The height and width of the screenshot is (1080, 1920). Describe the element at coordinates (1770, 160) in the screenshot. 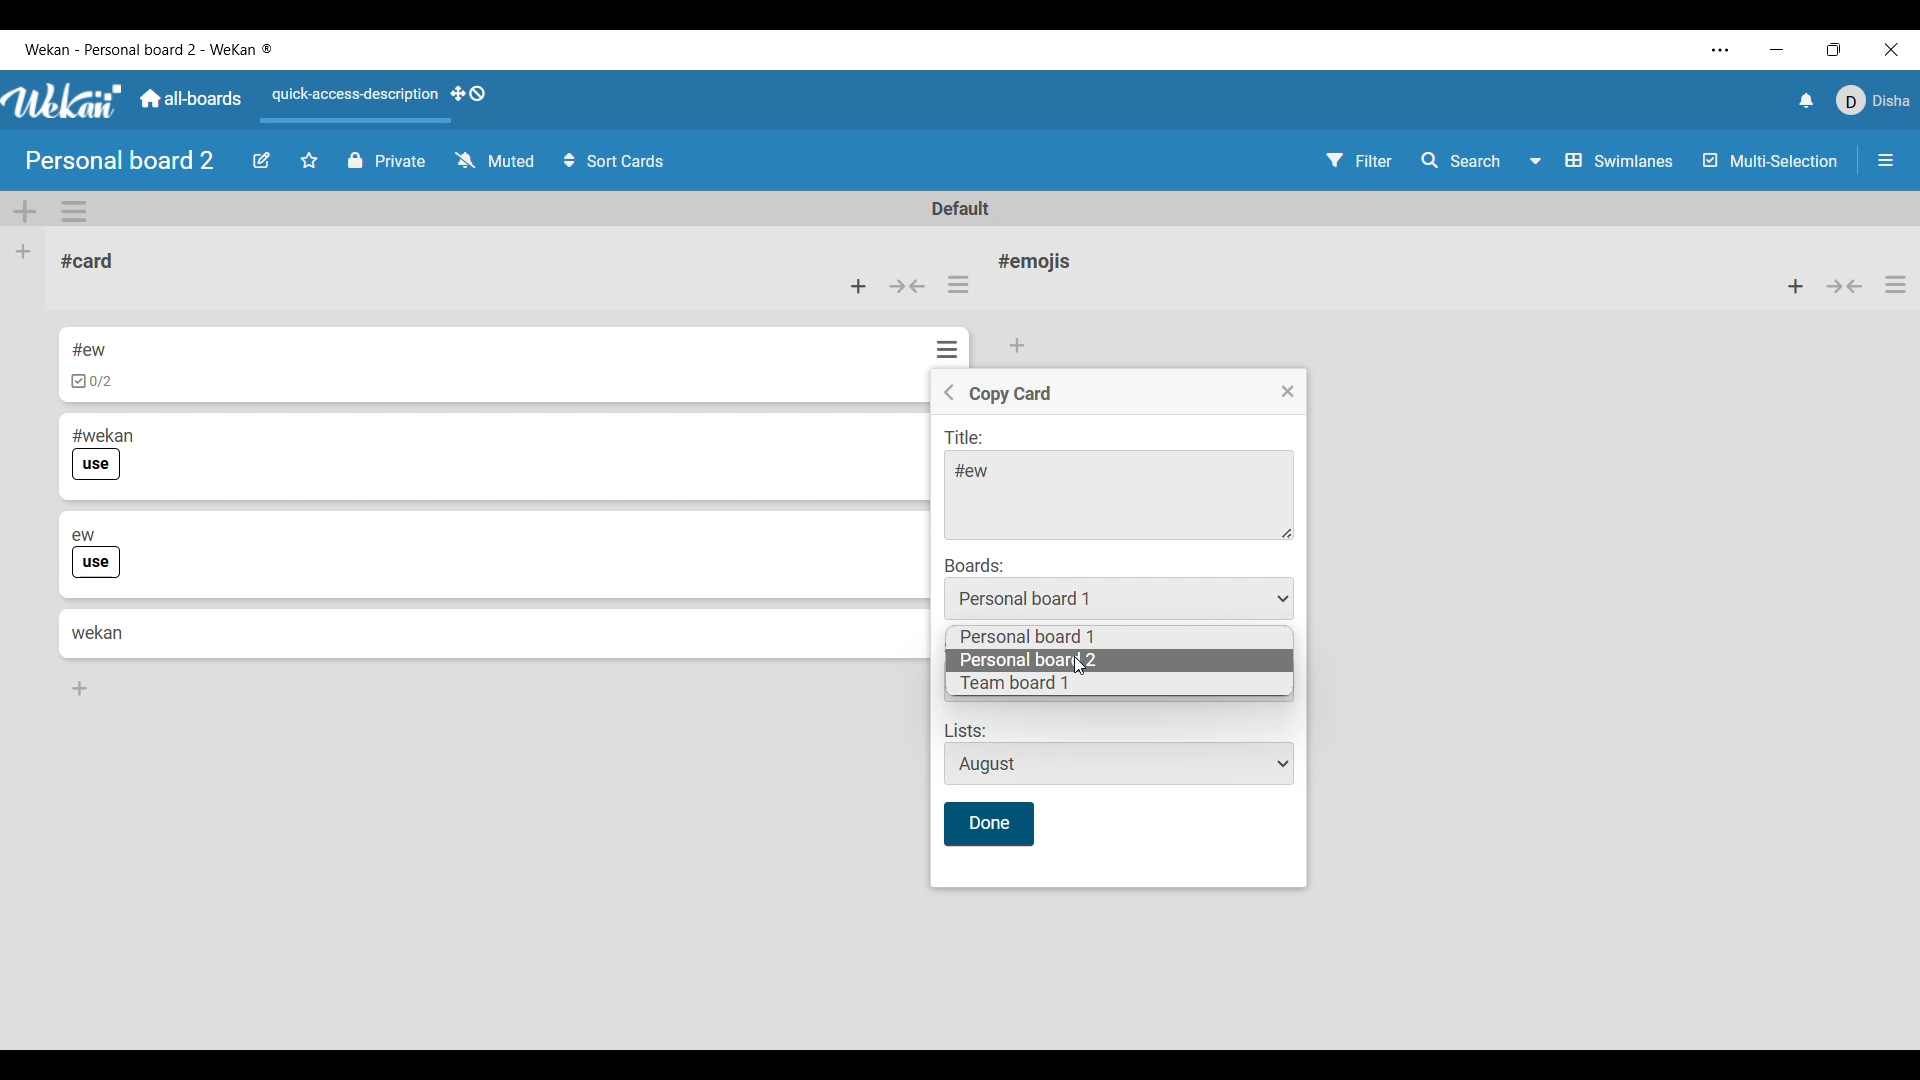

I see `Toggle for multi-selection` at that location.